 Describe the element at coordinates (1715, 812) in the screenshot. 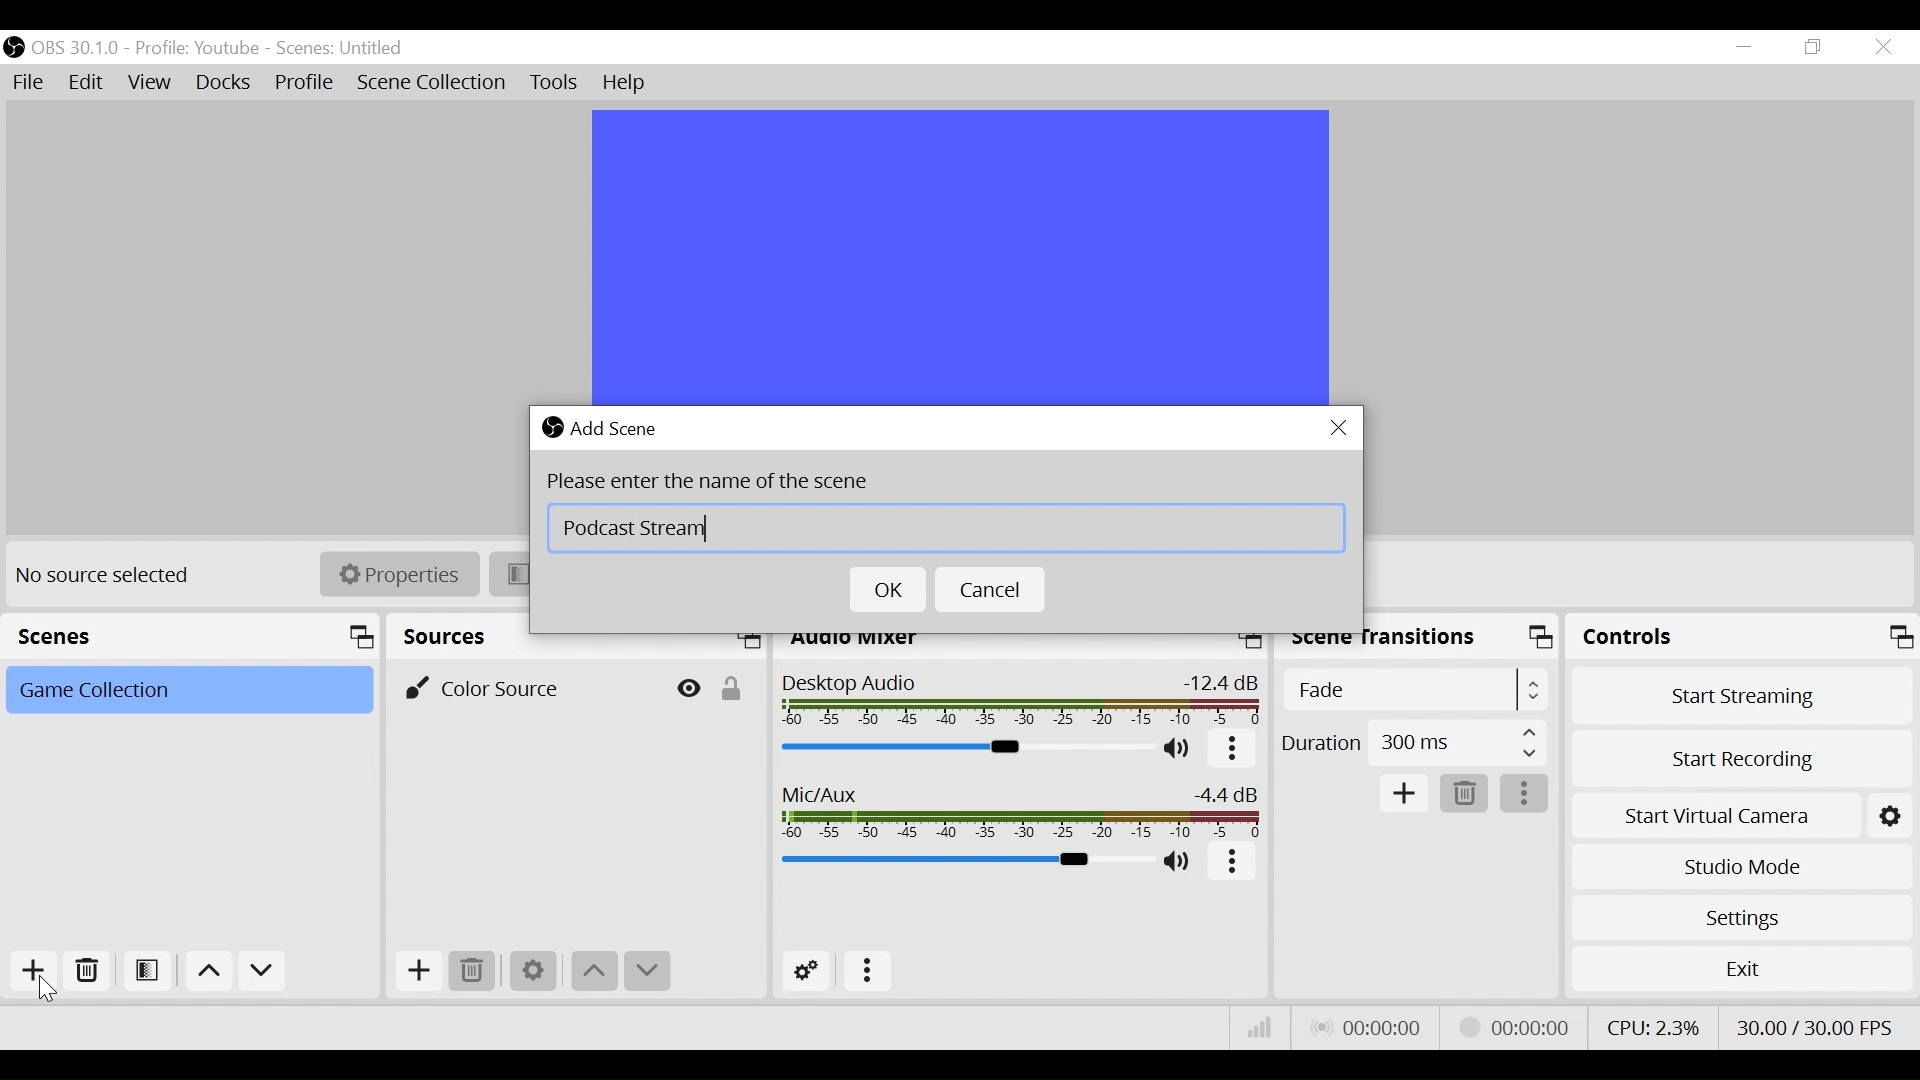

I see `Start Virtual Camera` at that location.